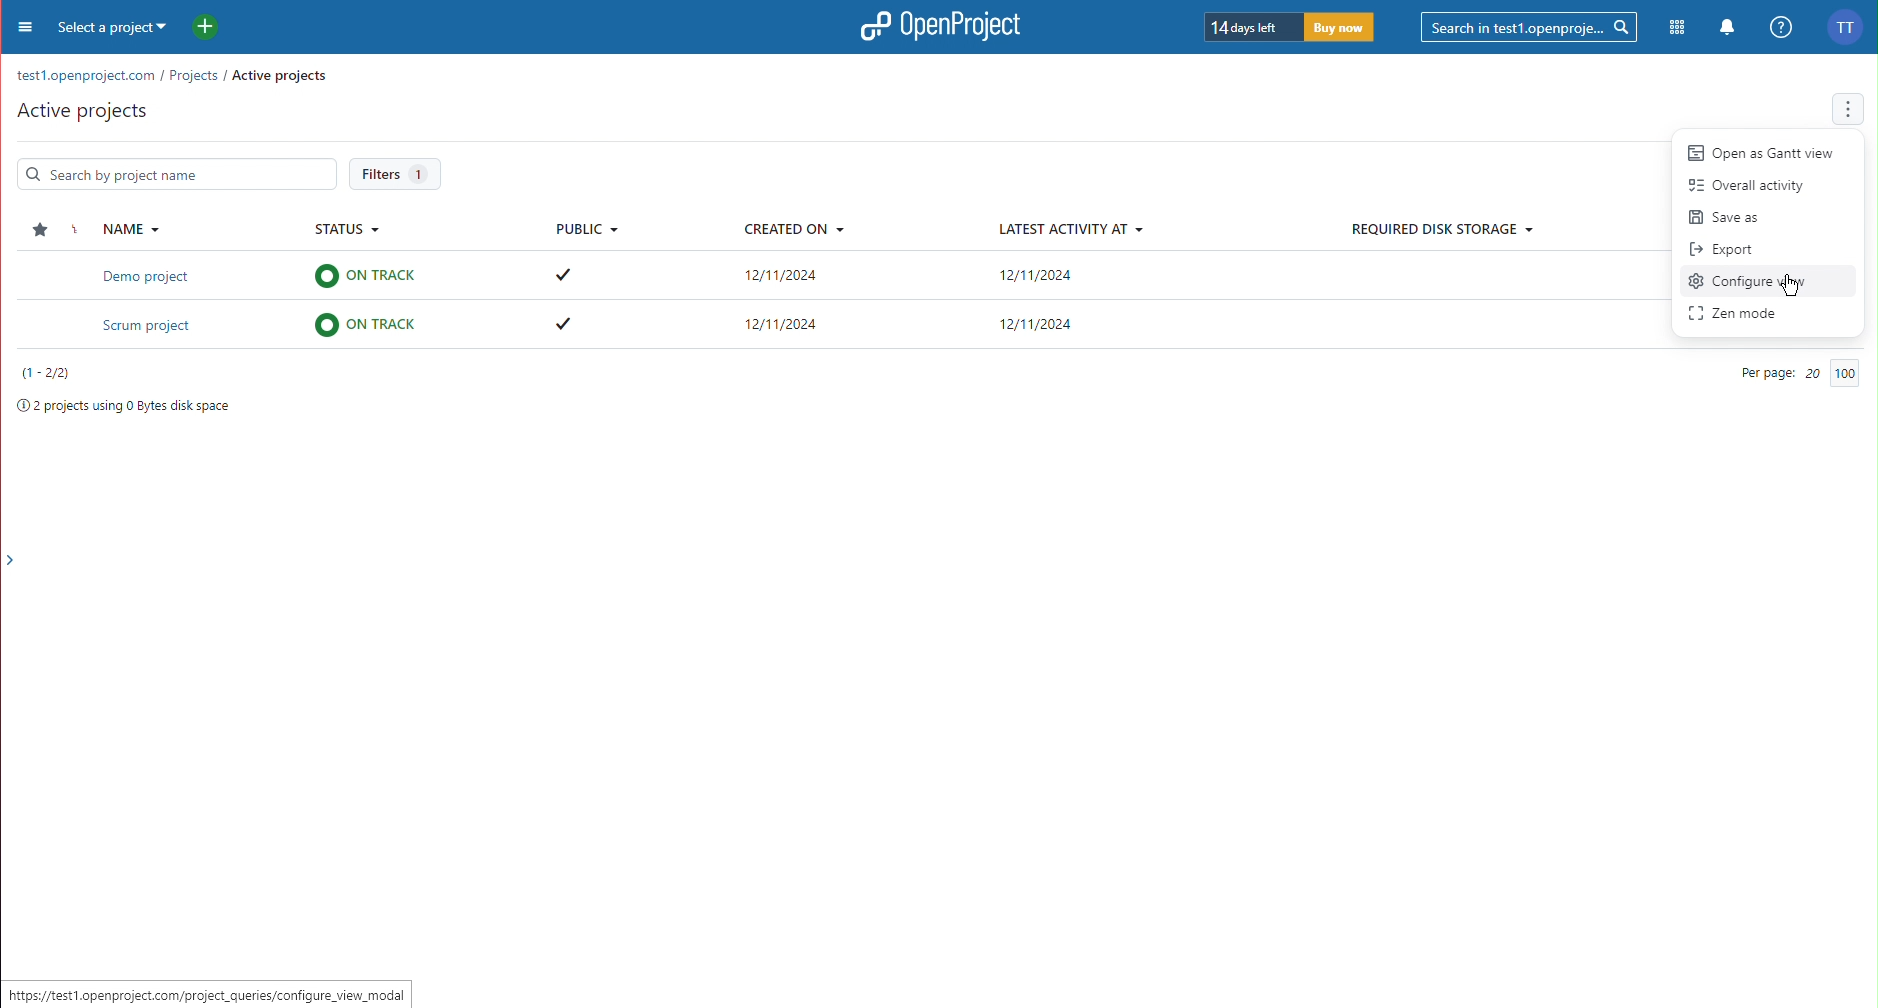 The image size is (1878, 1008). I want to click on Latest Activity At, so click(1071, 231).